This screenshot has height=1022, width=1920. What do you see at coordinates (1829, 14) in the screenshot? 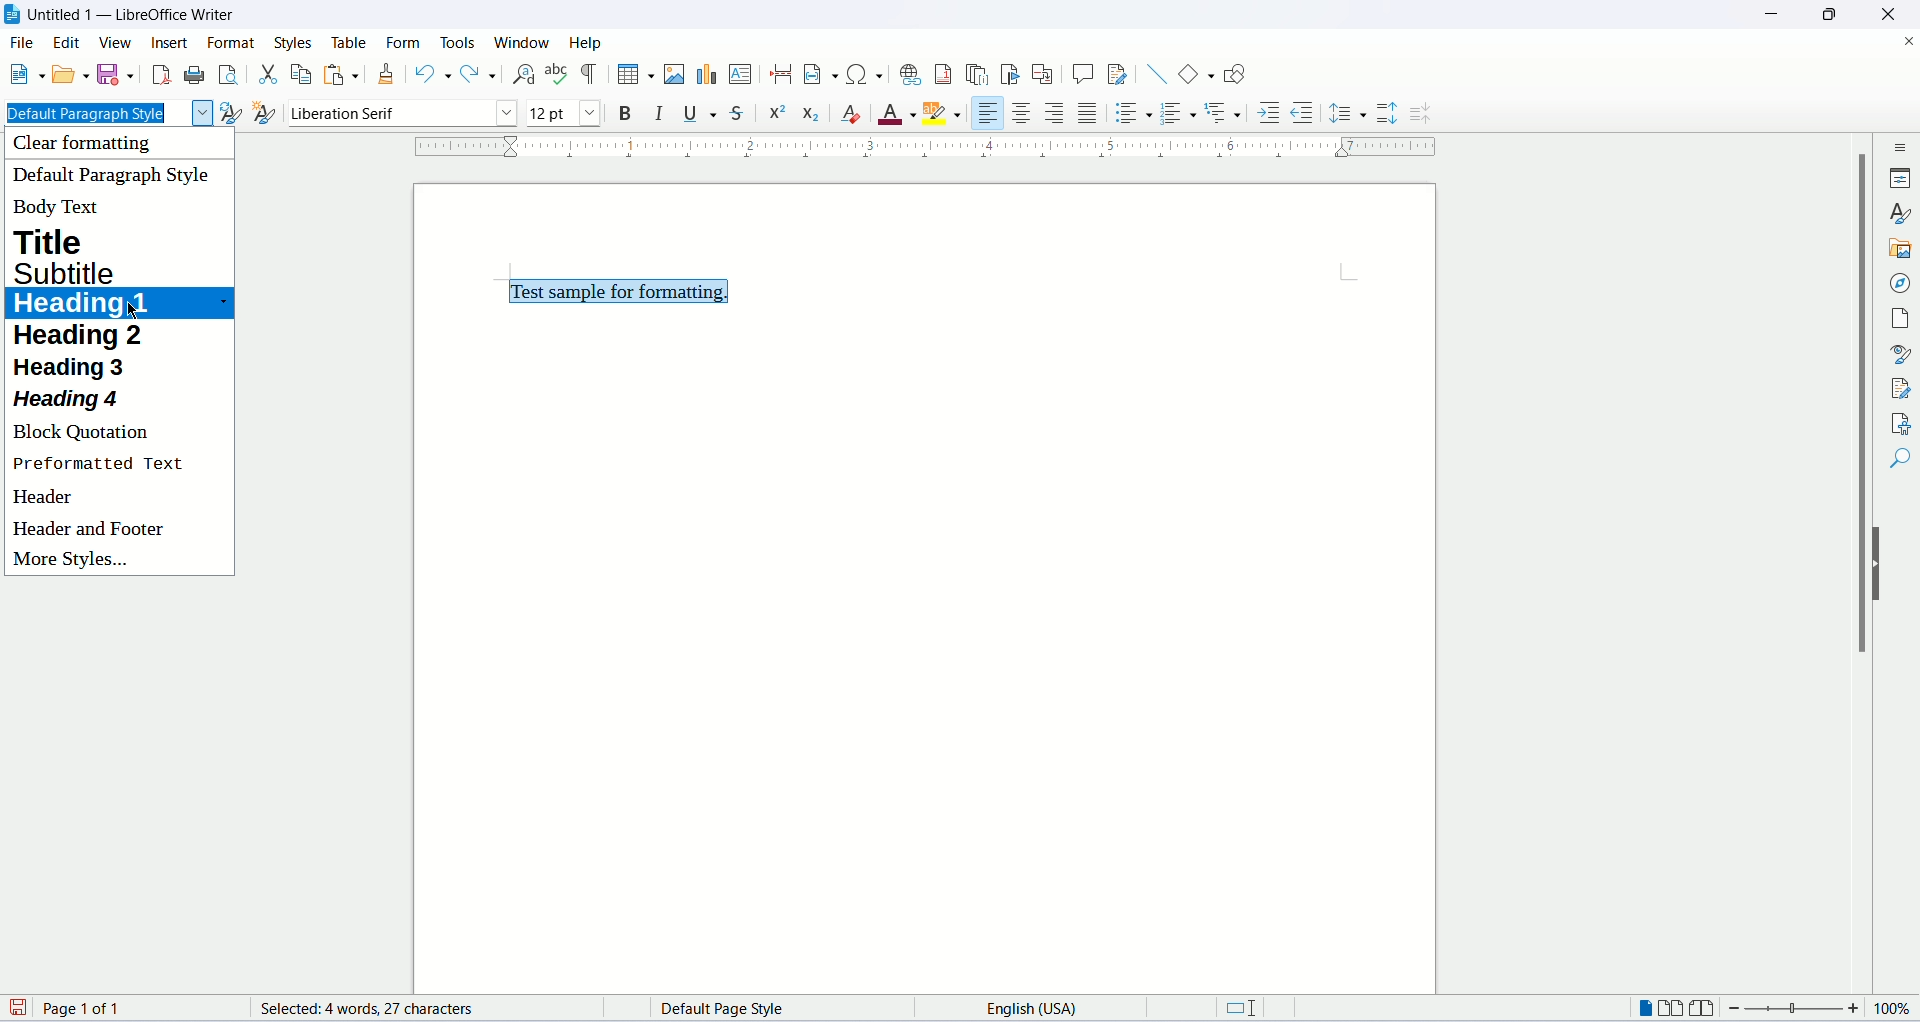
I see `maximize` at bounding box center [1829, 14].